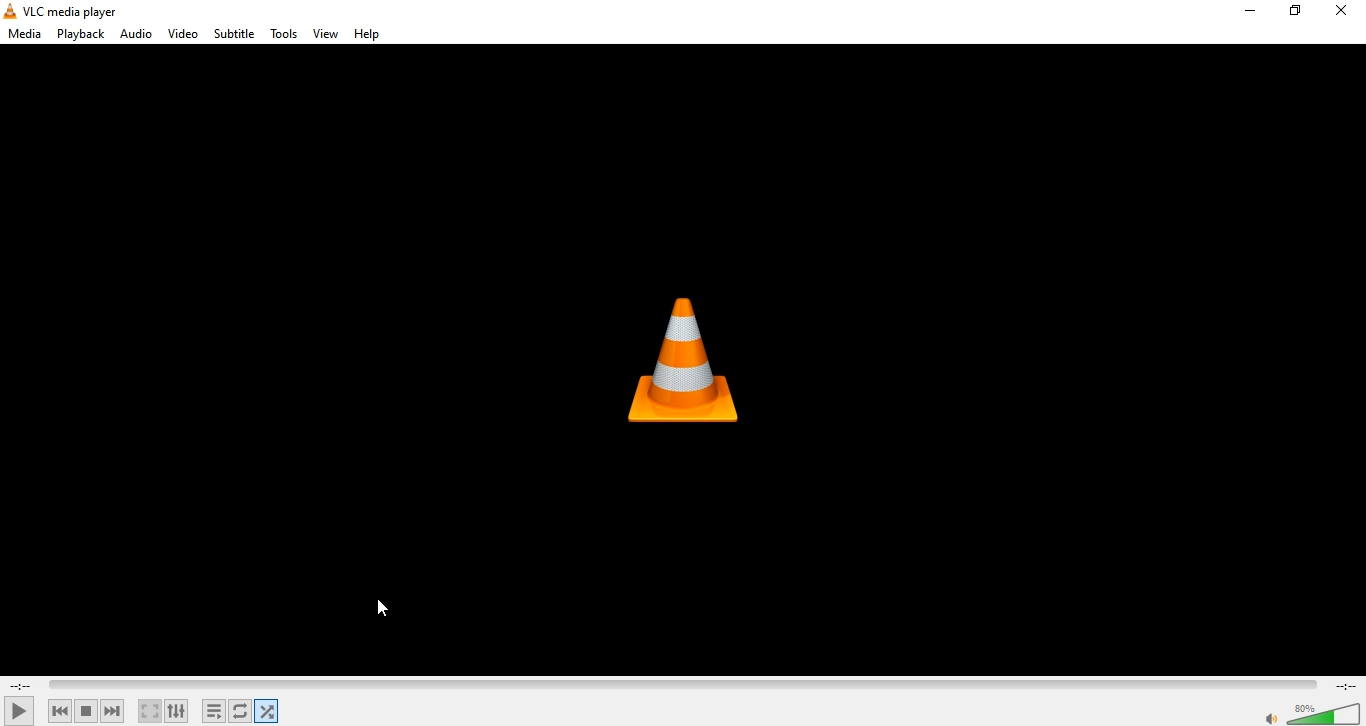 The image size is (1366, 726). What do you see at coordinates (182, 32) in the screenshot?
I see `video` at bounding box center [182, 32].